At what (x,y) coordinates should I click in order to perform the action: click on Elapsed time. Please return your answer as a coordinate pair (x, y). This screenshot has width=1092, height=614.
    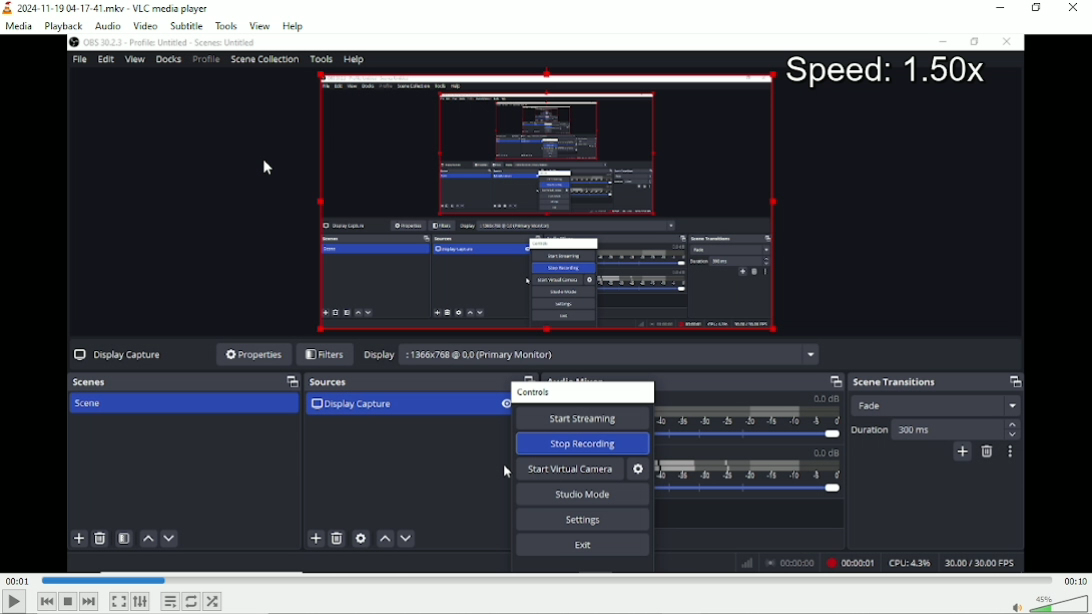
    Looking at the image, I should click on (15, 579).